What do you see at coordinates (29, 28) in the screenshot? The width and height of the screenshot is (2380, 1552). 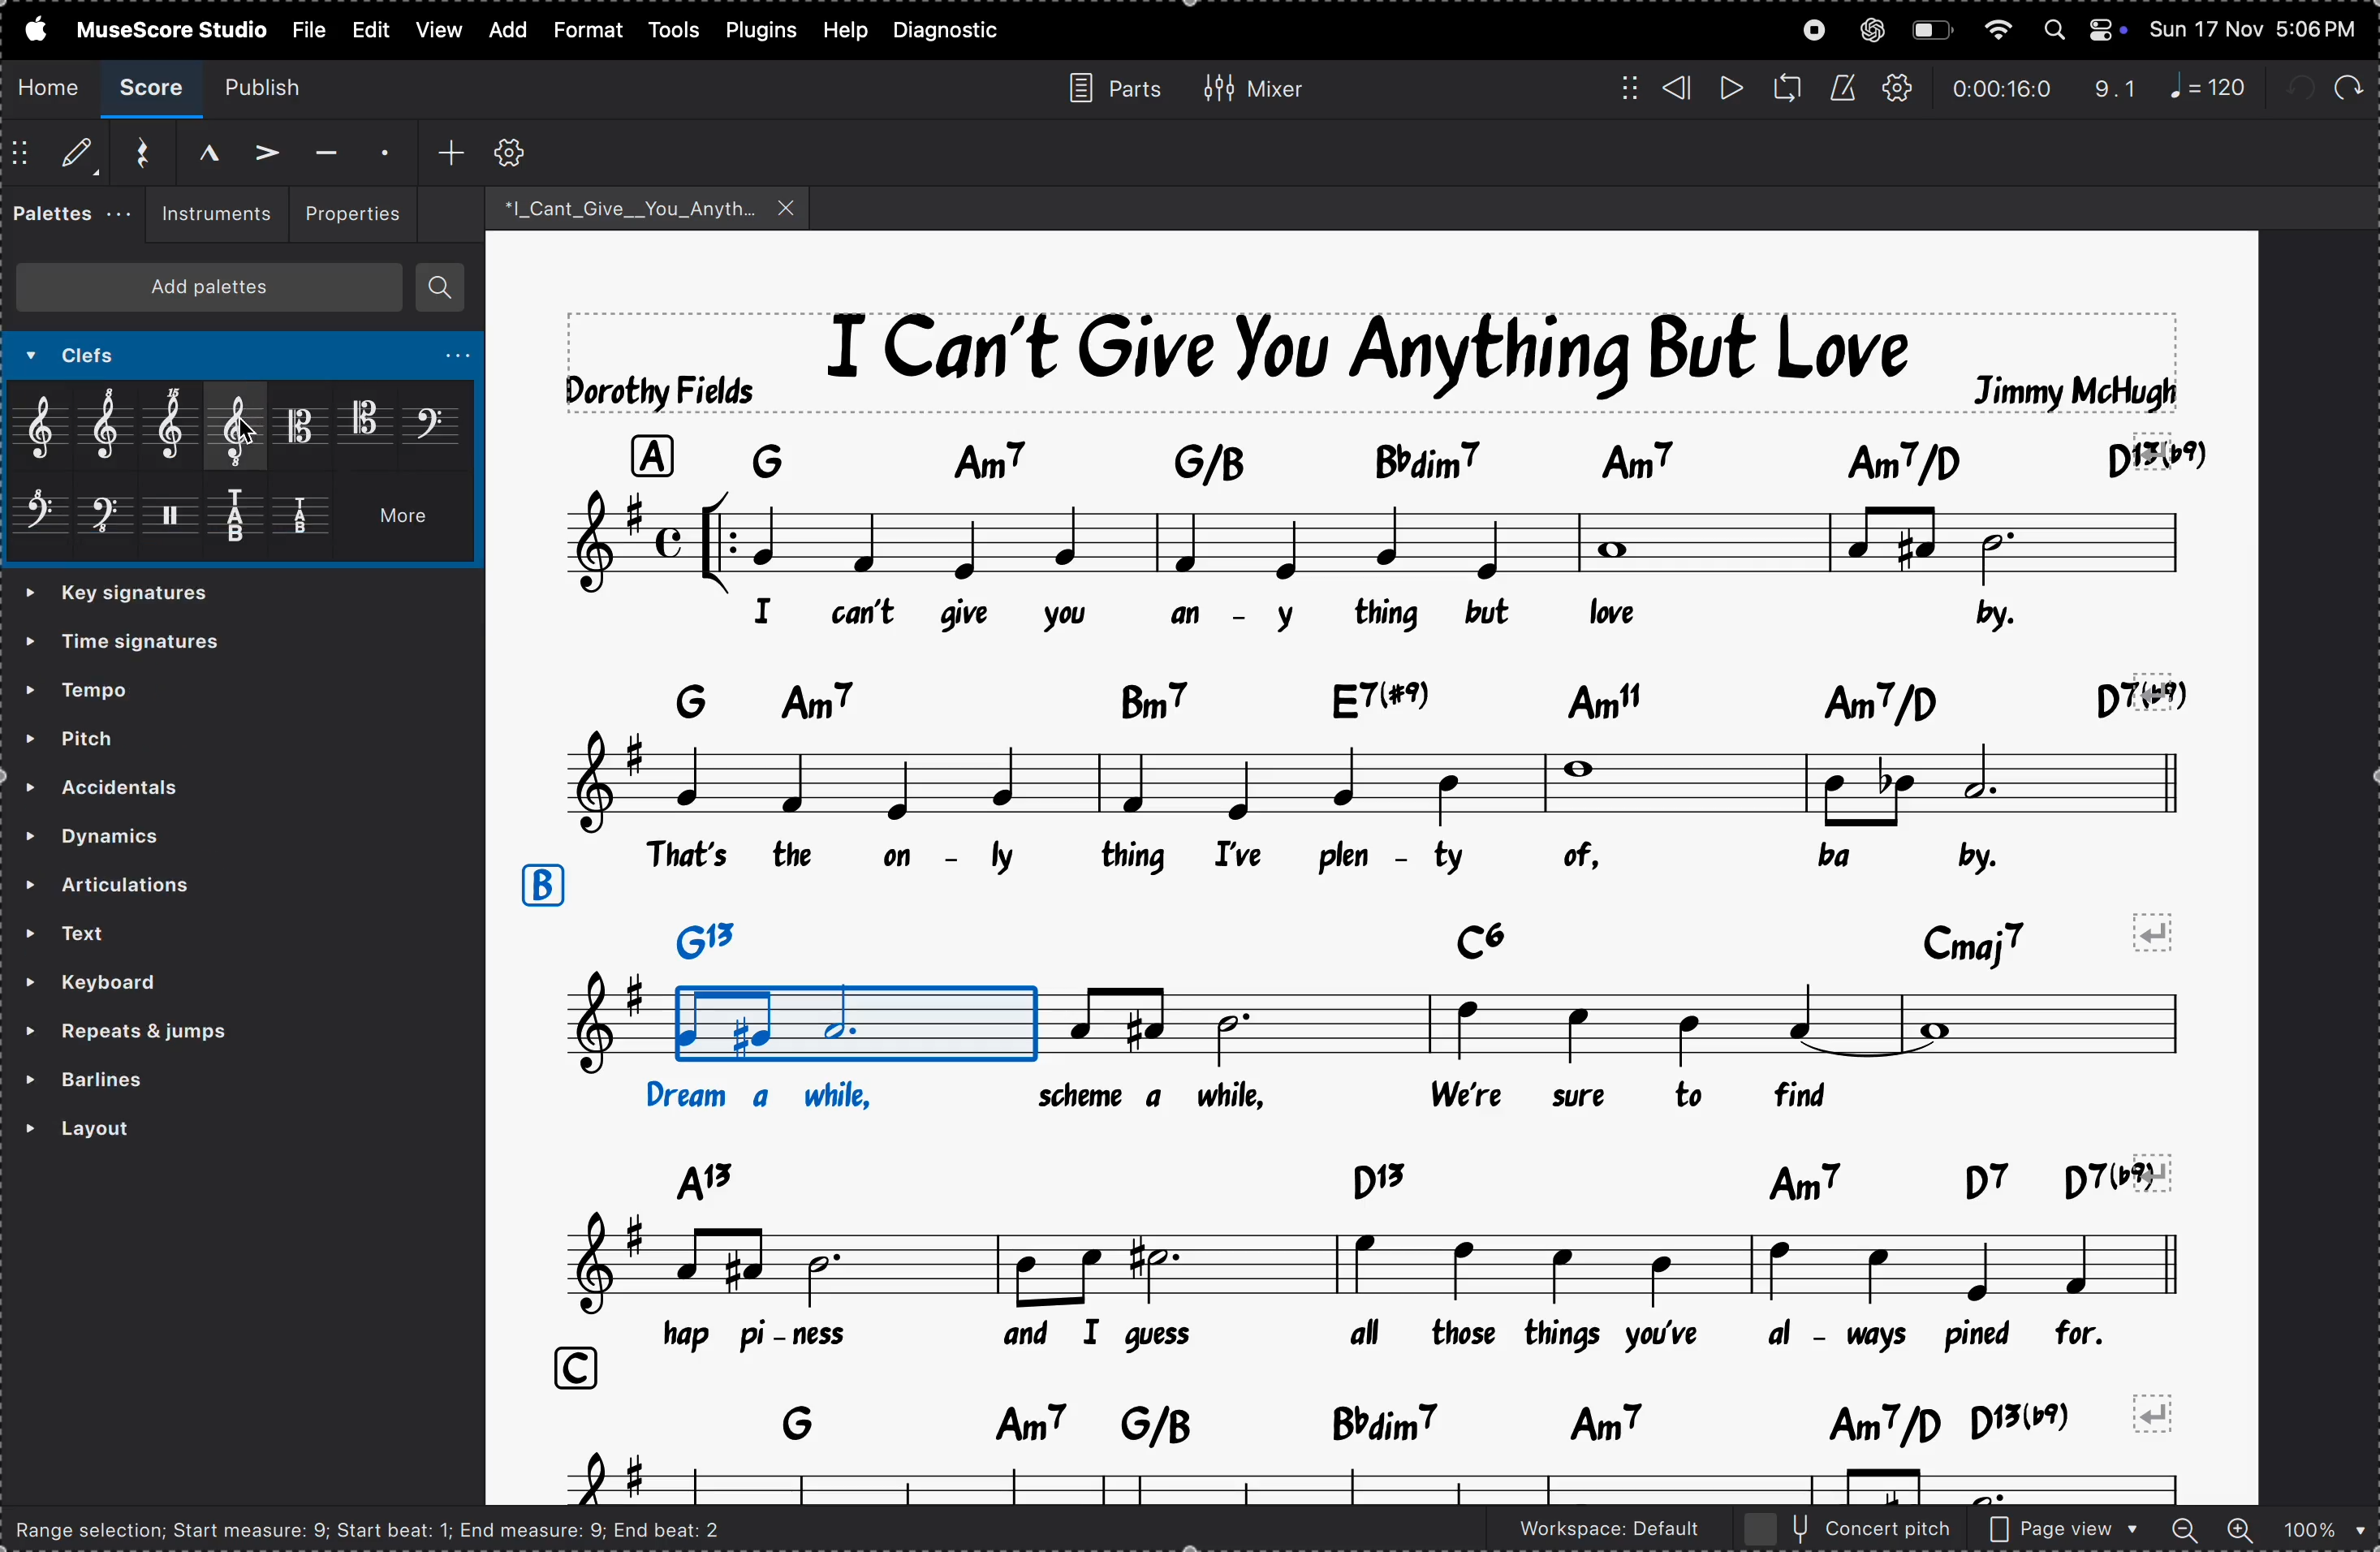 I see `apple menu` at bounding box center [29, 28].